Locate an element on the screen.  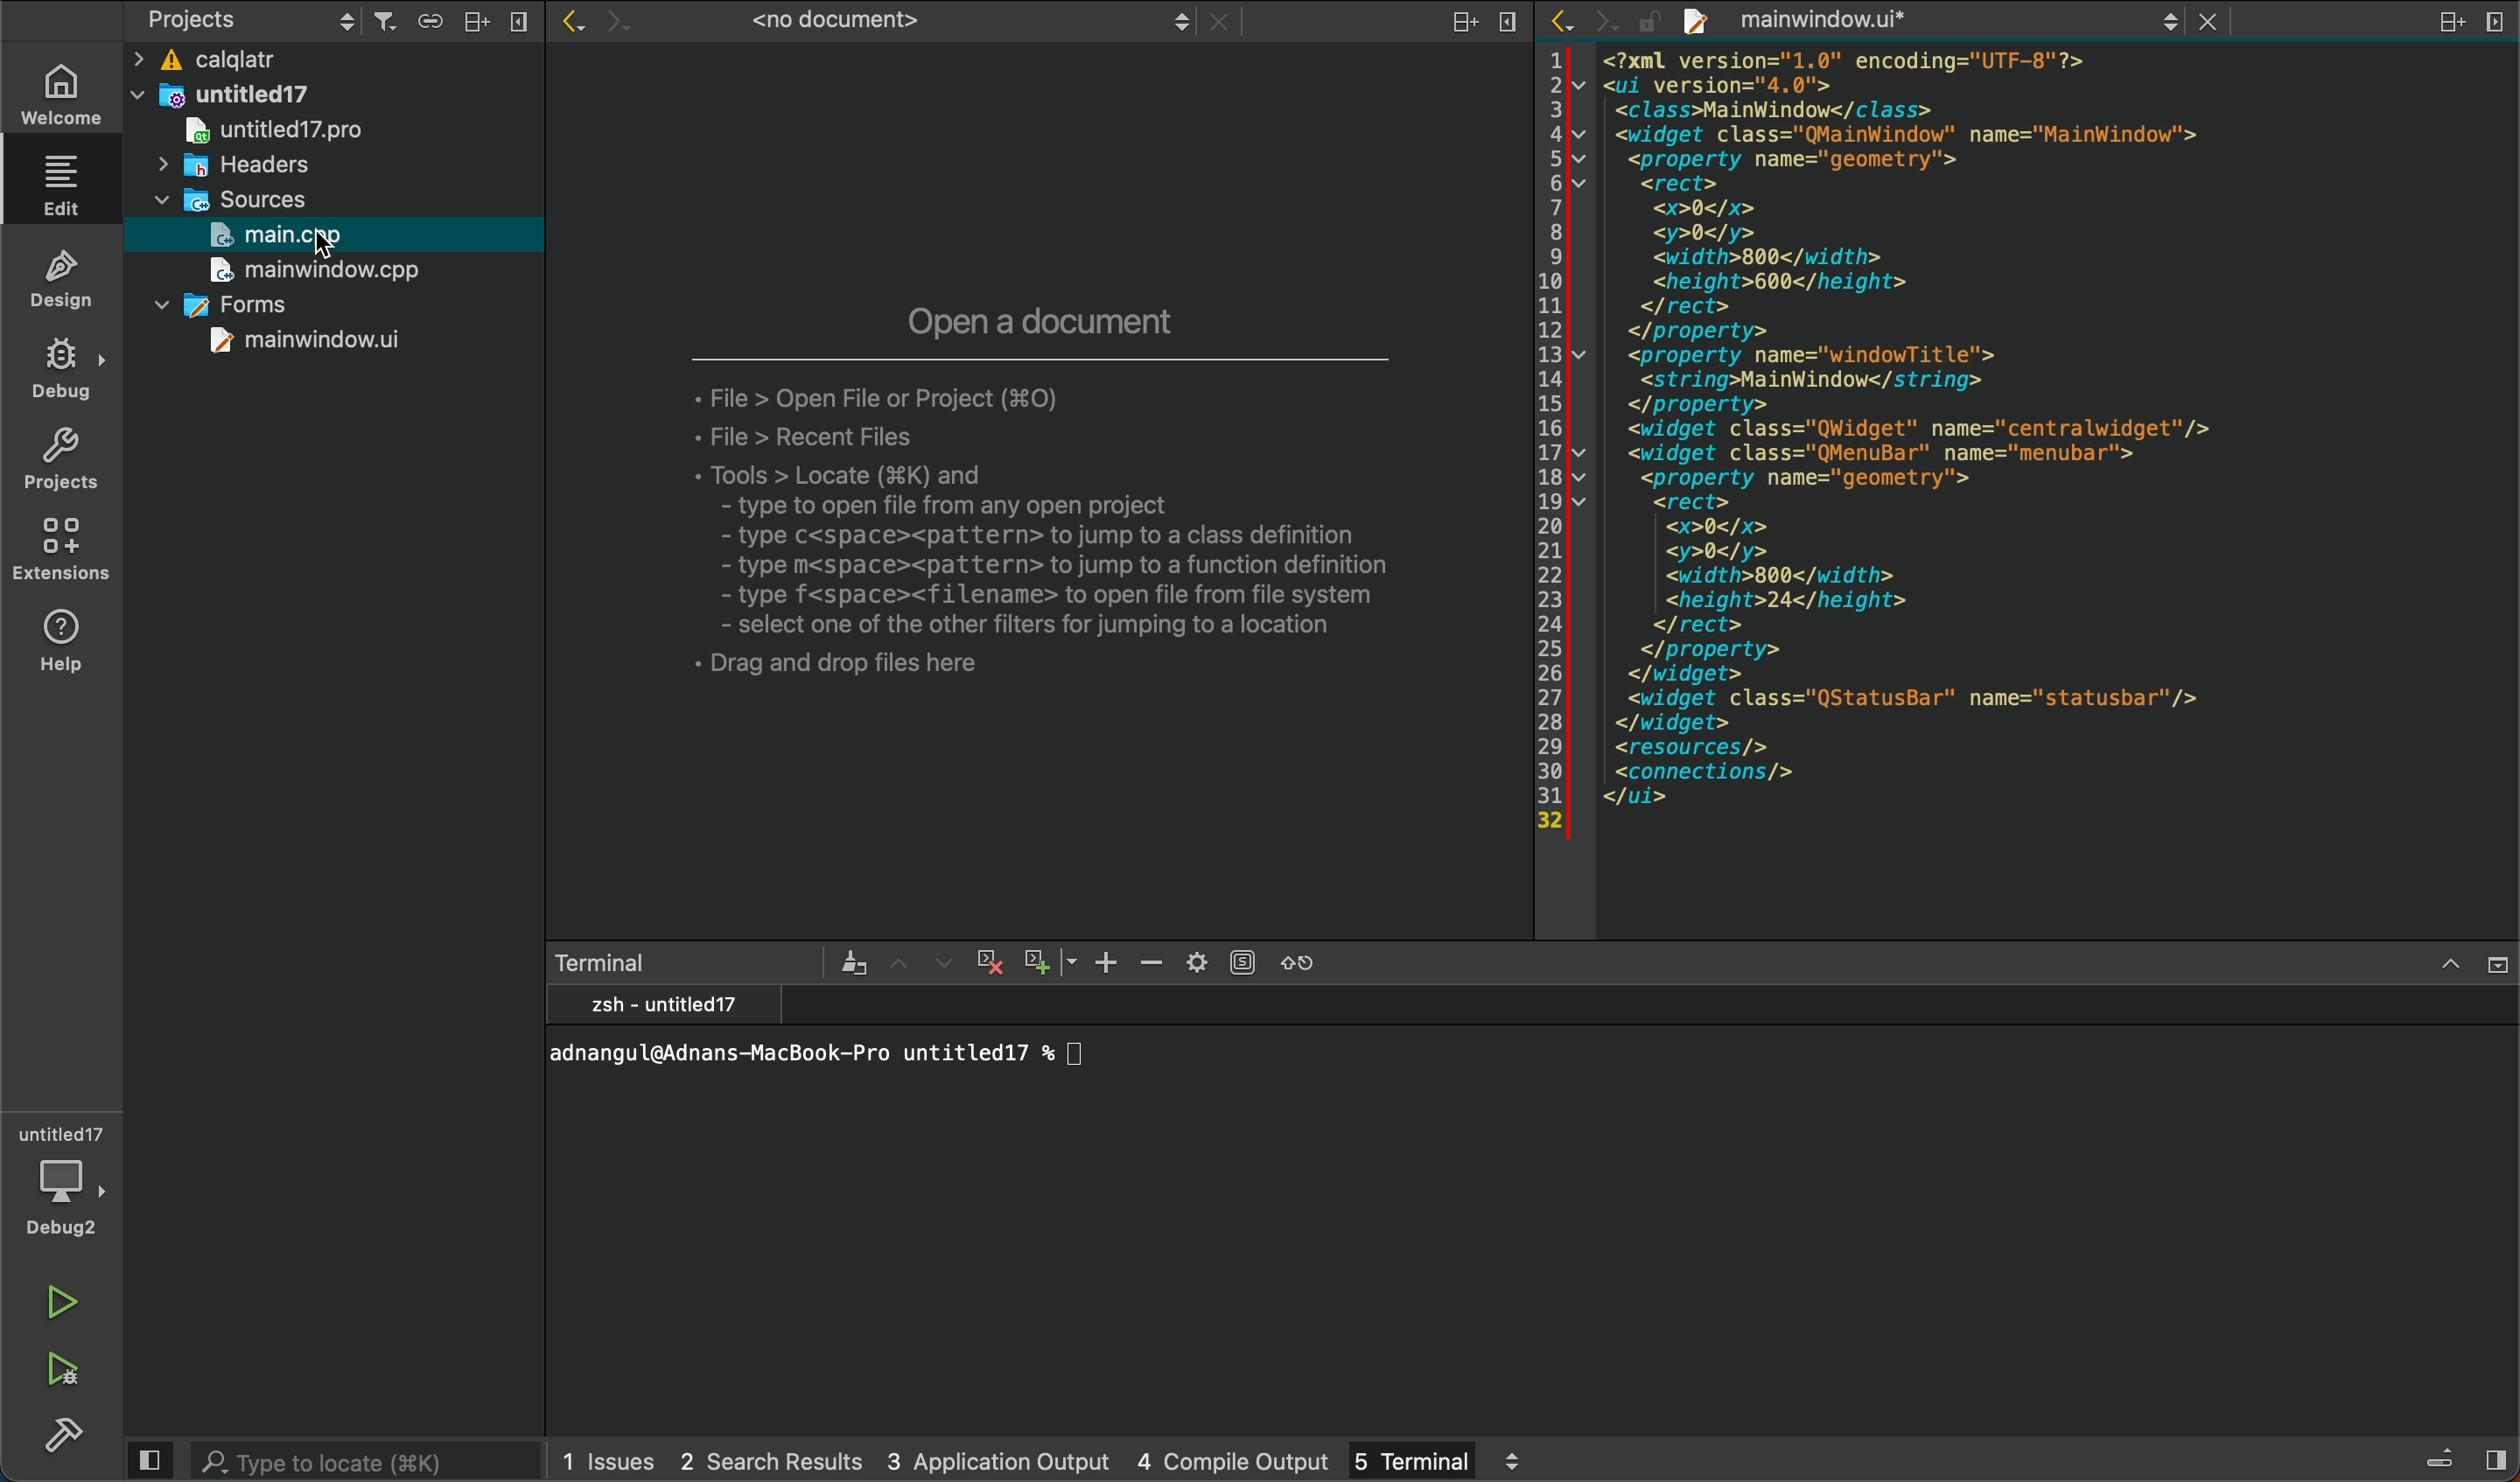
calqlatr is located at coordinates (284, 62).